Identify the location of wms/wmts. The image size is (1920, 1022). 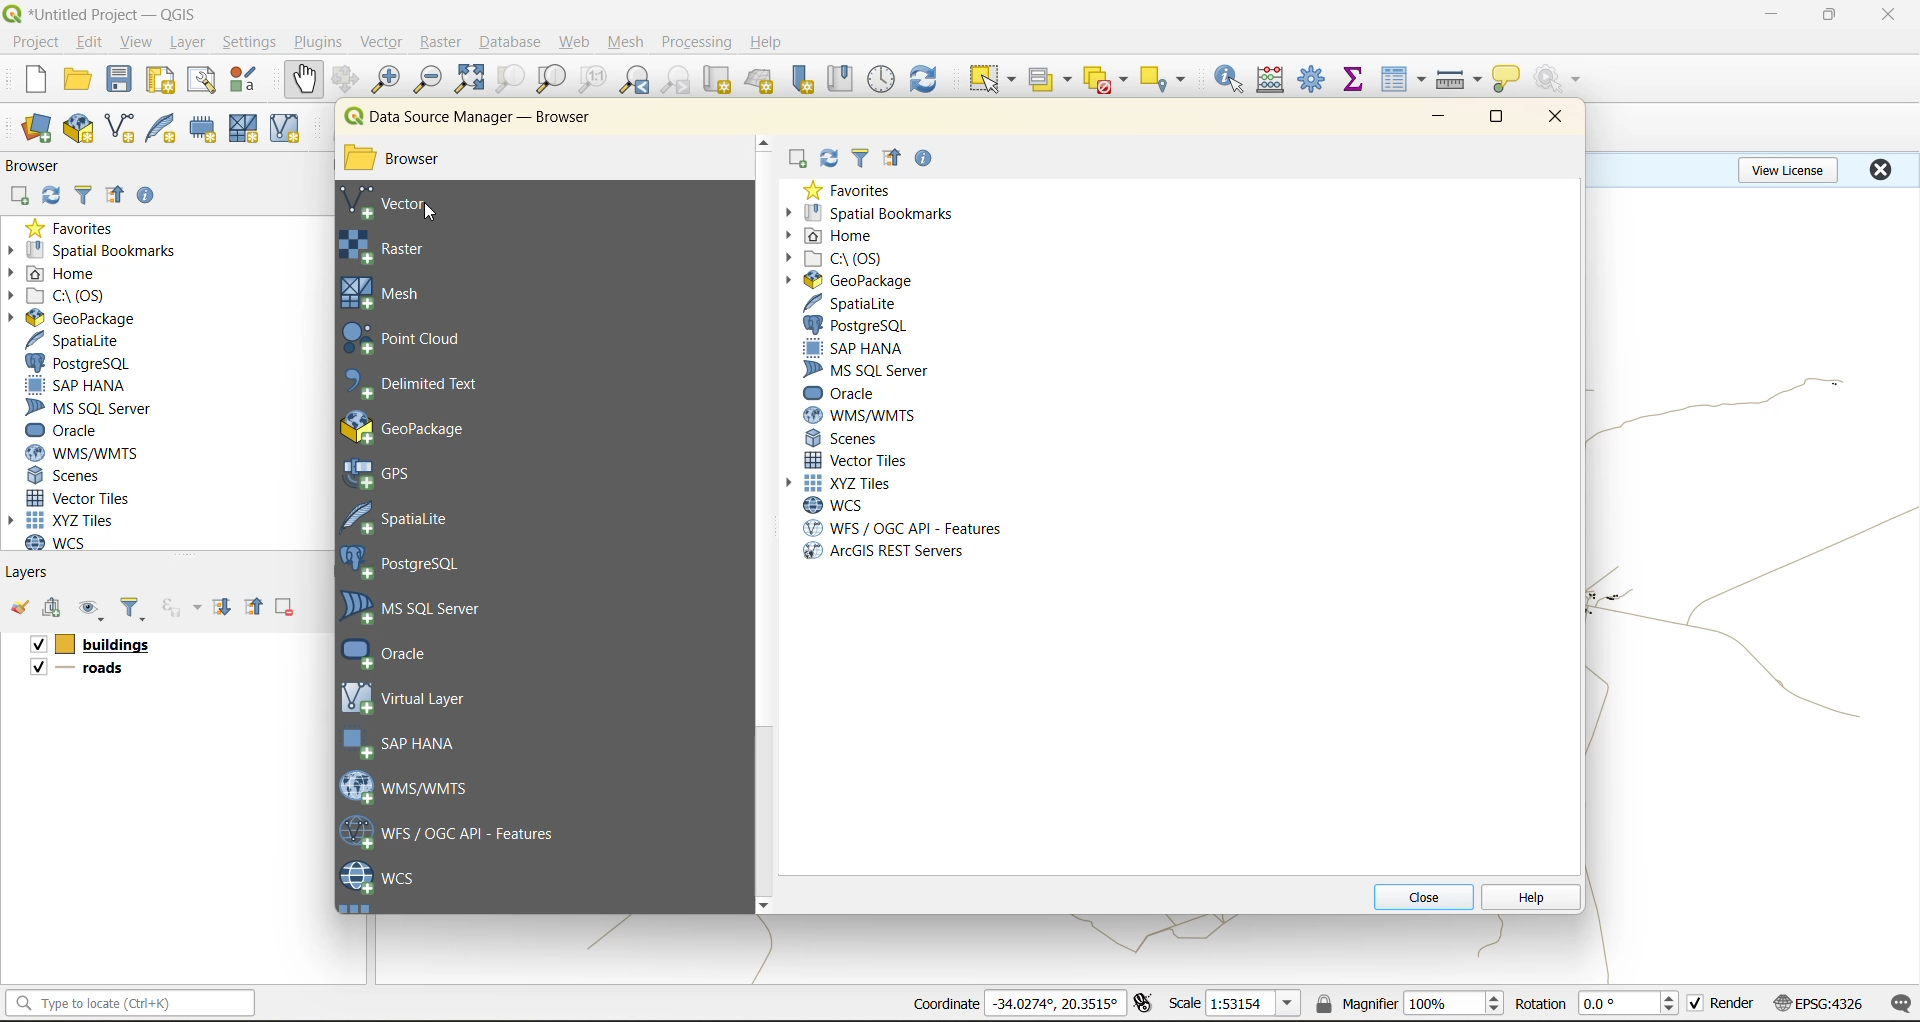
(865, 415).